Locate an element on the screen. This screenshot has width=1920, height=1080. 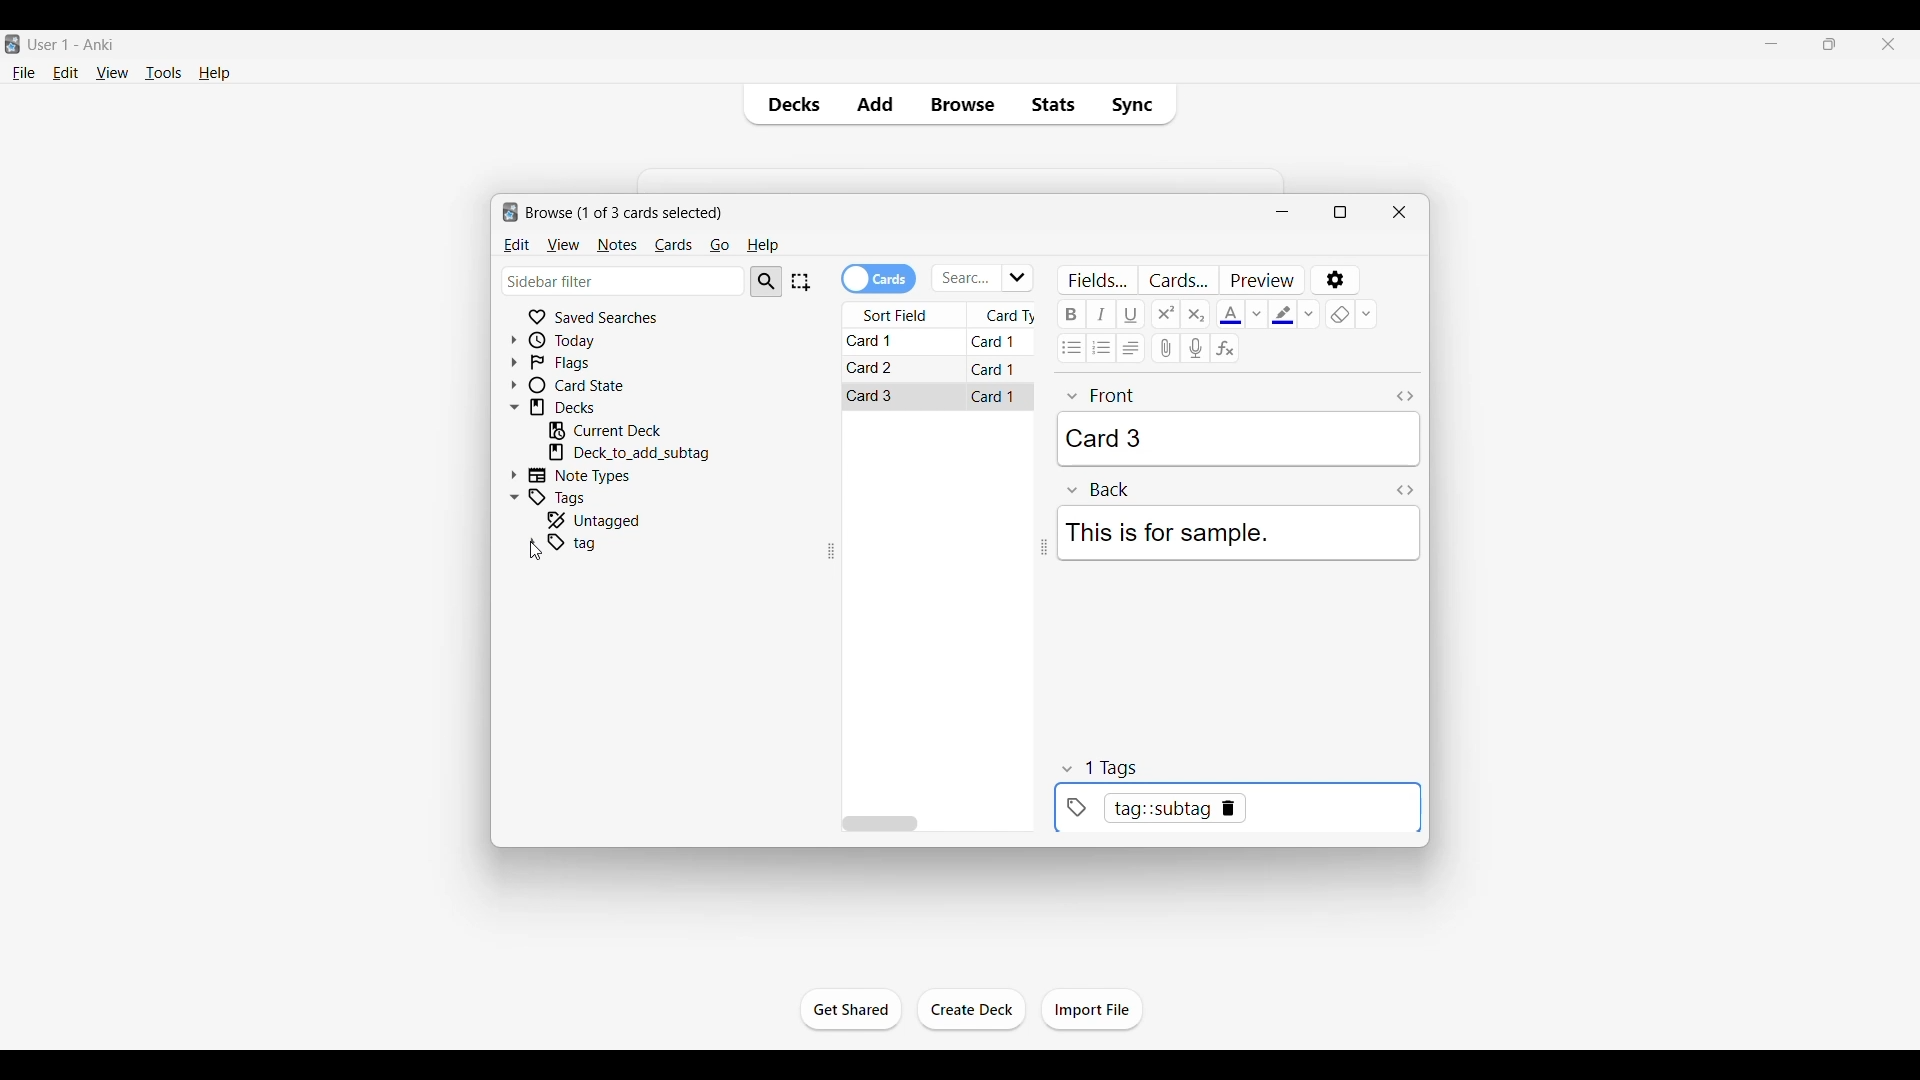
Select is located at coordinates (800, 282).